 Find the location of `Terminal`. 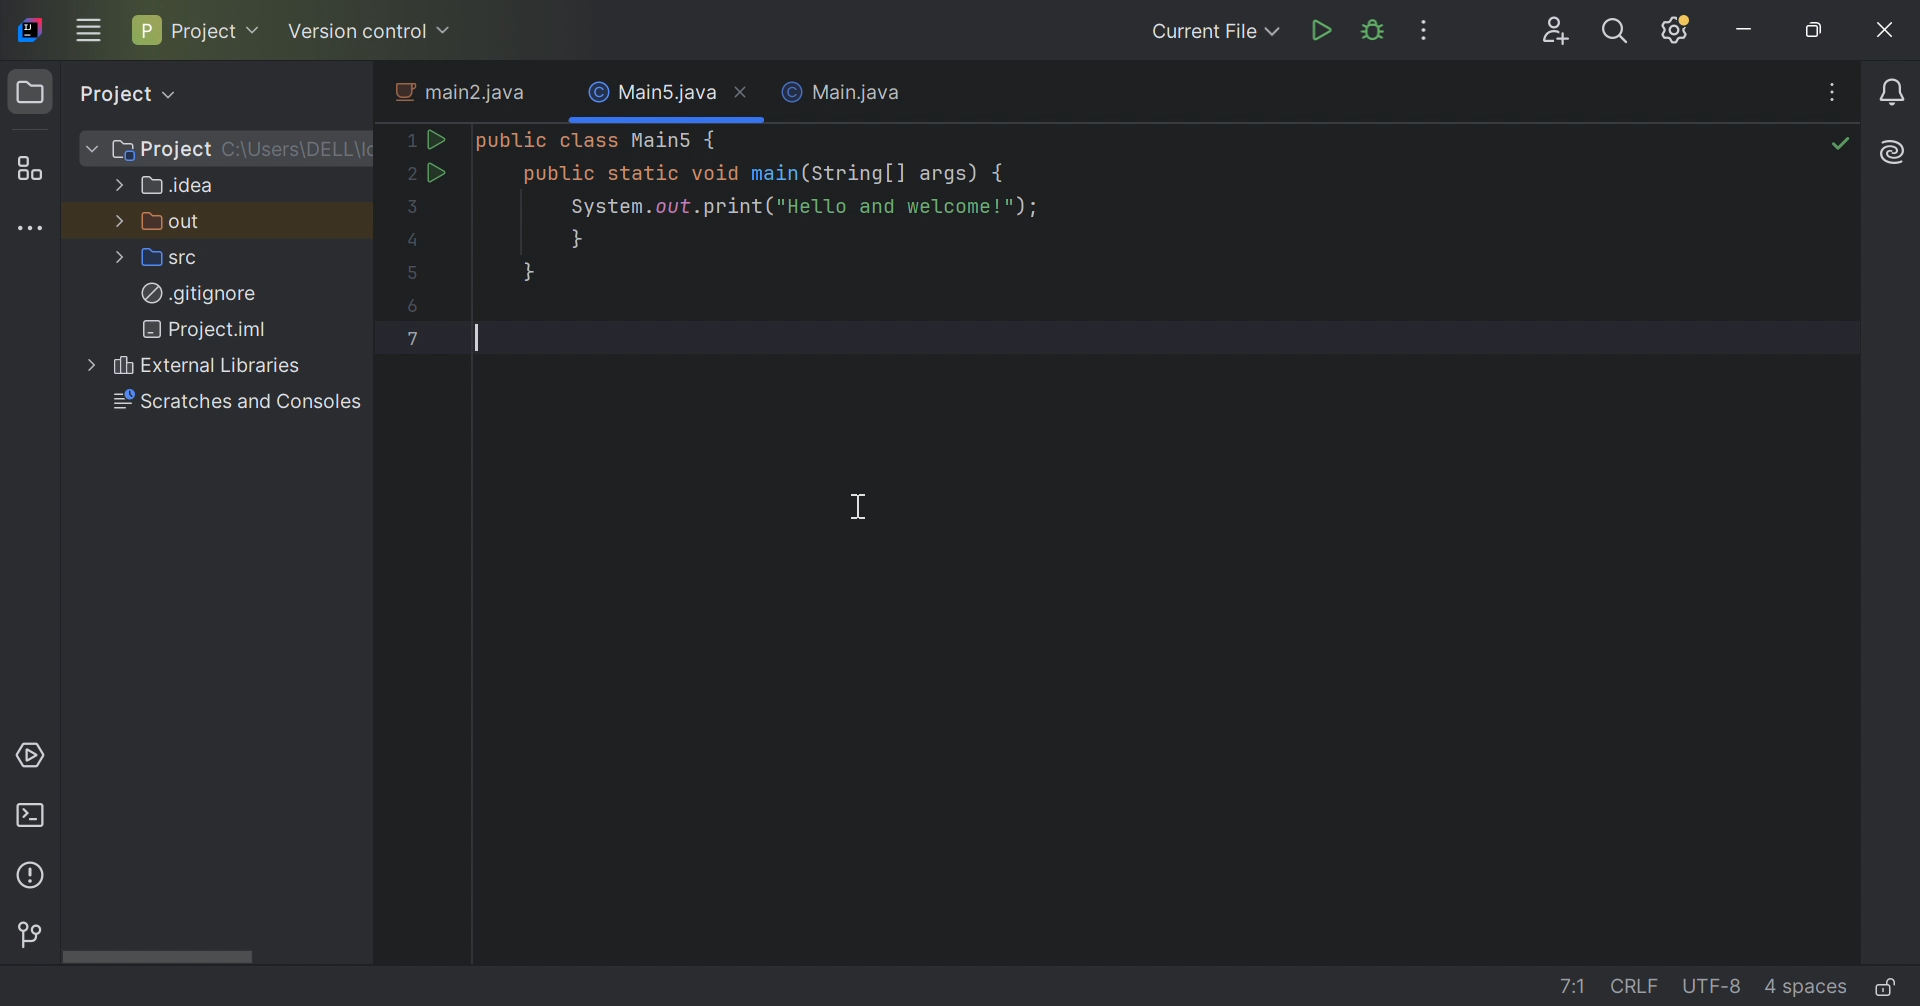

Terminal is located at coordinates (34, 816).